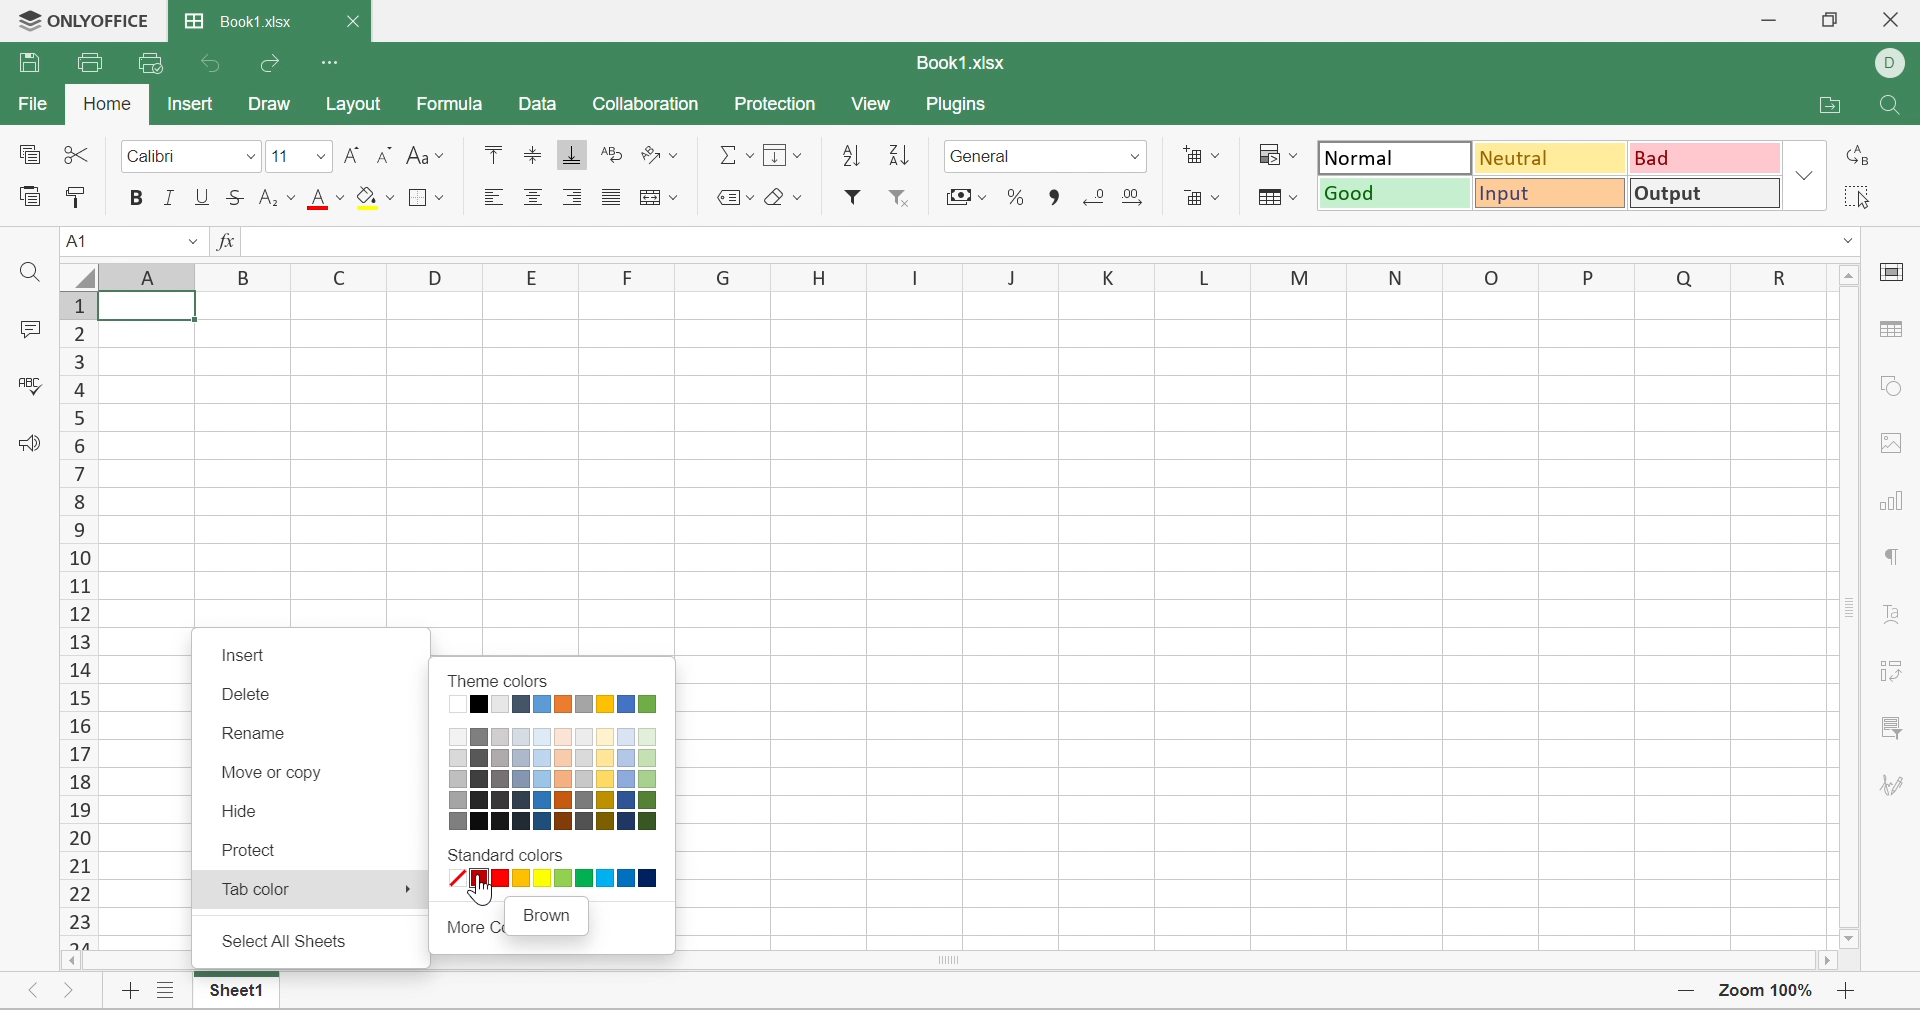  I want to click on Table settings, so click(1896, 331).